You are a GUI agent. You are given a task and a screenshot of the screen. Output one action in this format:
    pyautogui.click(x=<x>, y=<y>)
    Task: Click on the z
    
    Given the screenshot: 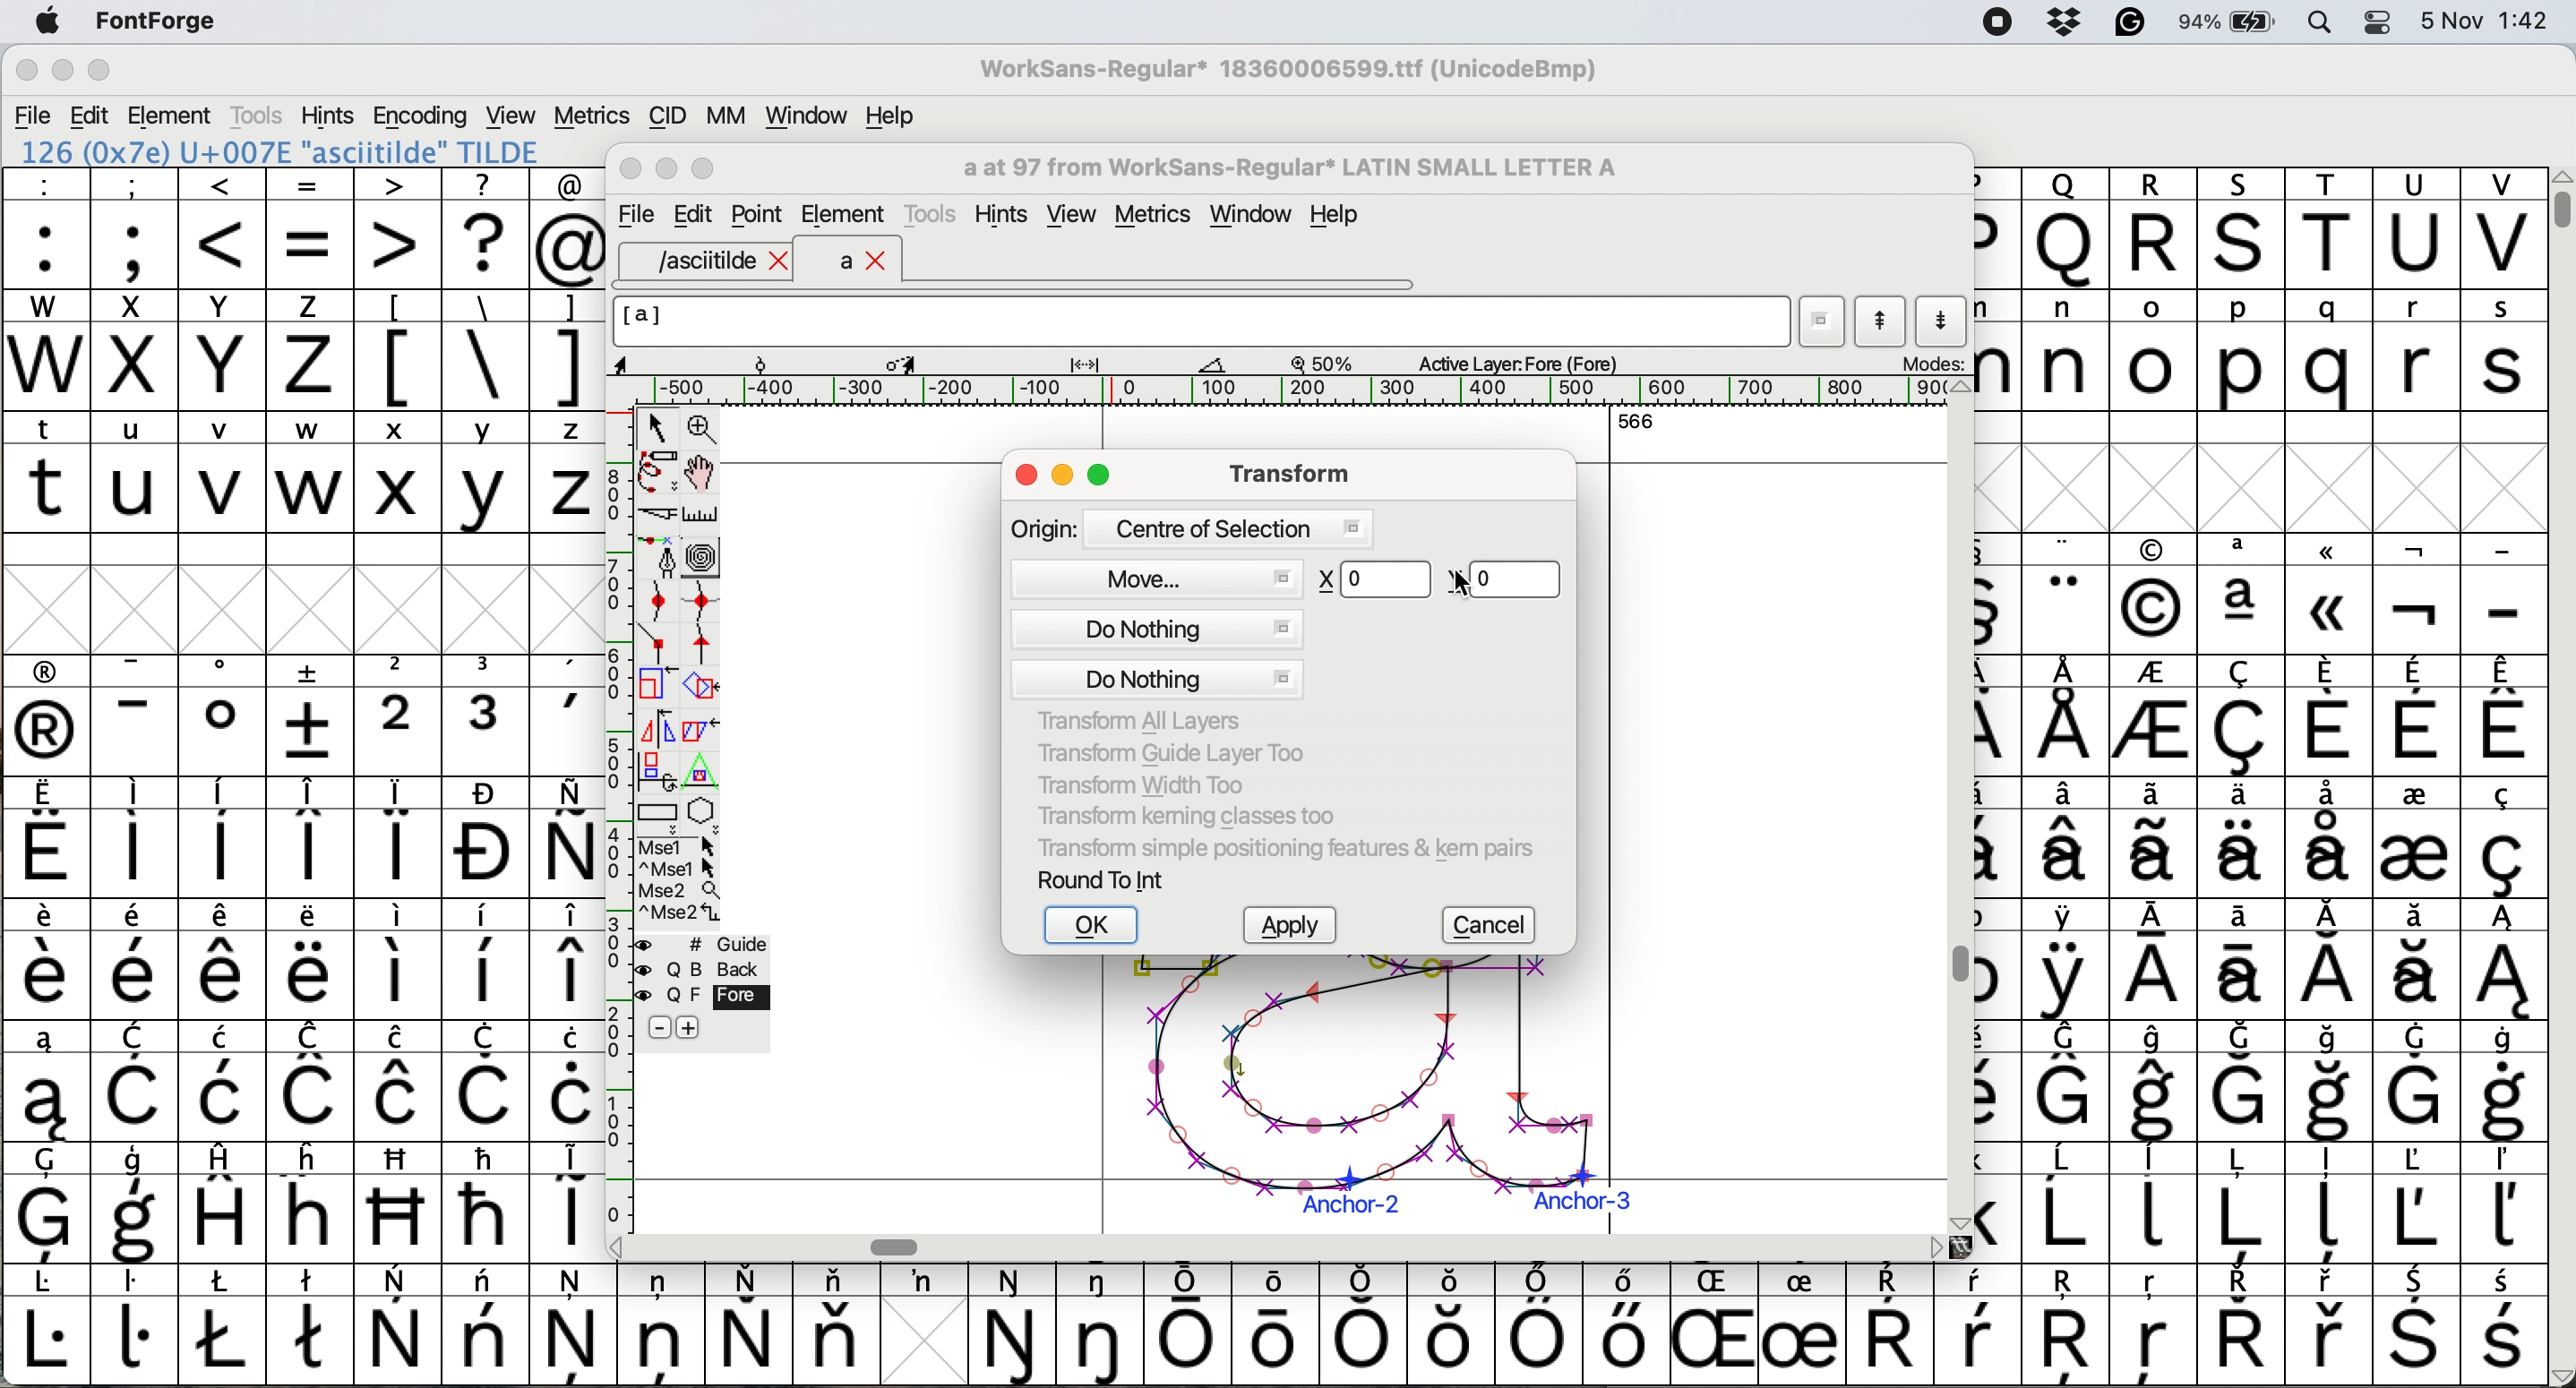 What is the action you would take?
    pyautogui.click(x=568, y=471)
    